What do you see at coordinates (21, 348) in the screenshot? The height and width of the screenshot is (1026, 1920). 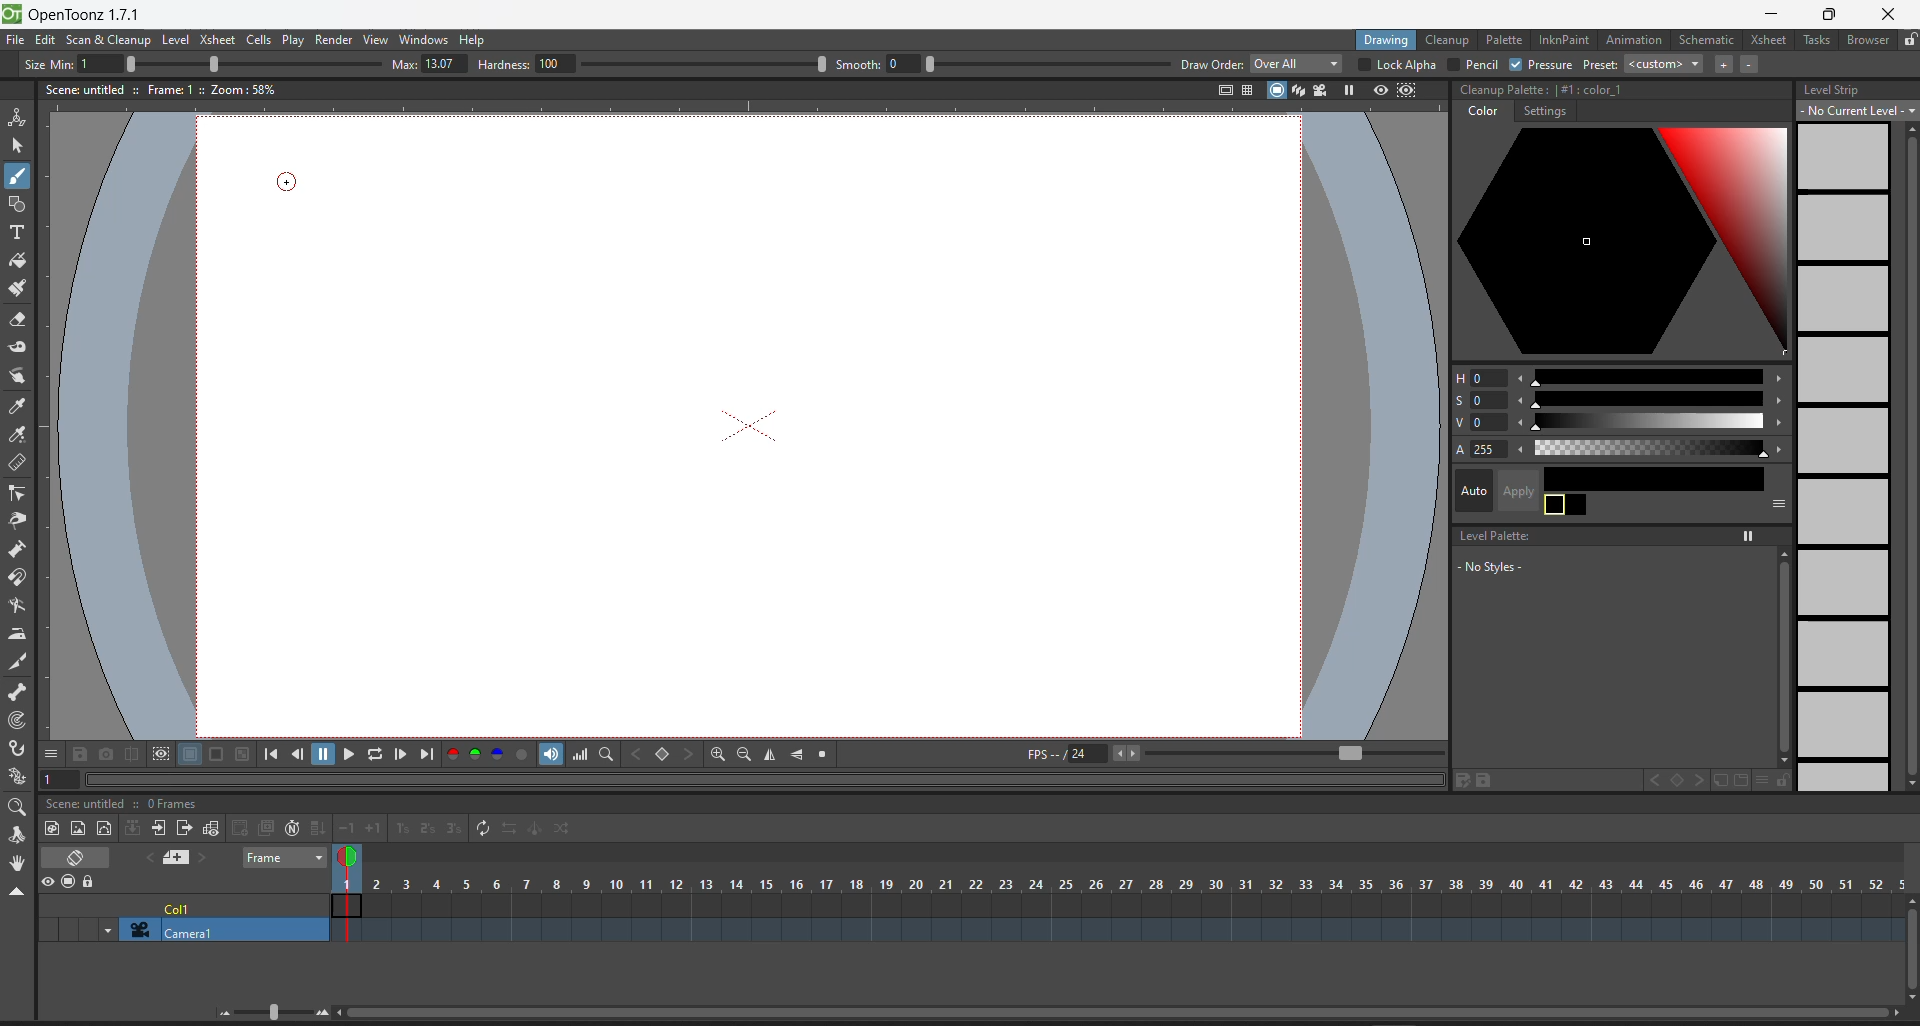 I see `tape tool` at bounding box center [21, 348].